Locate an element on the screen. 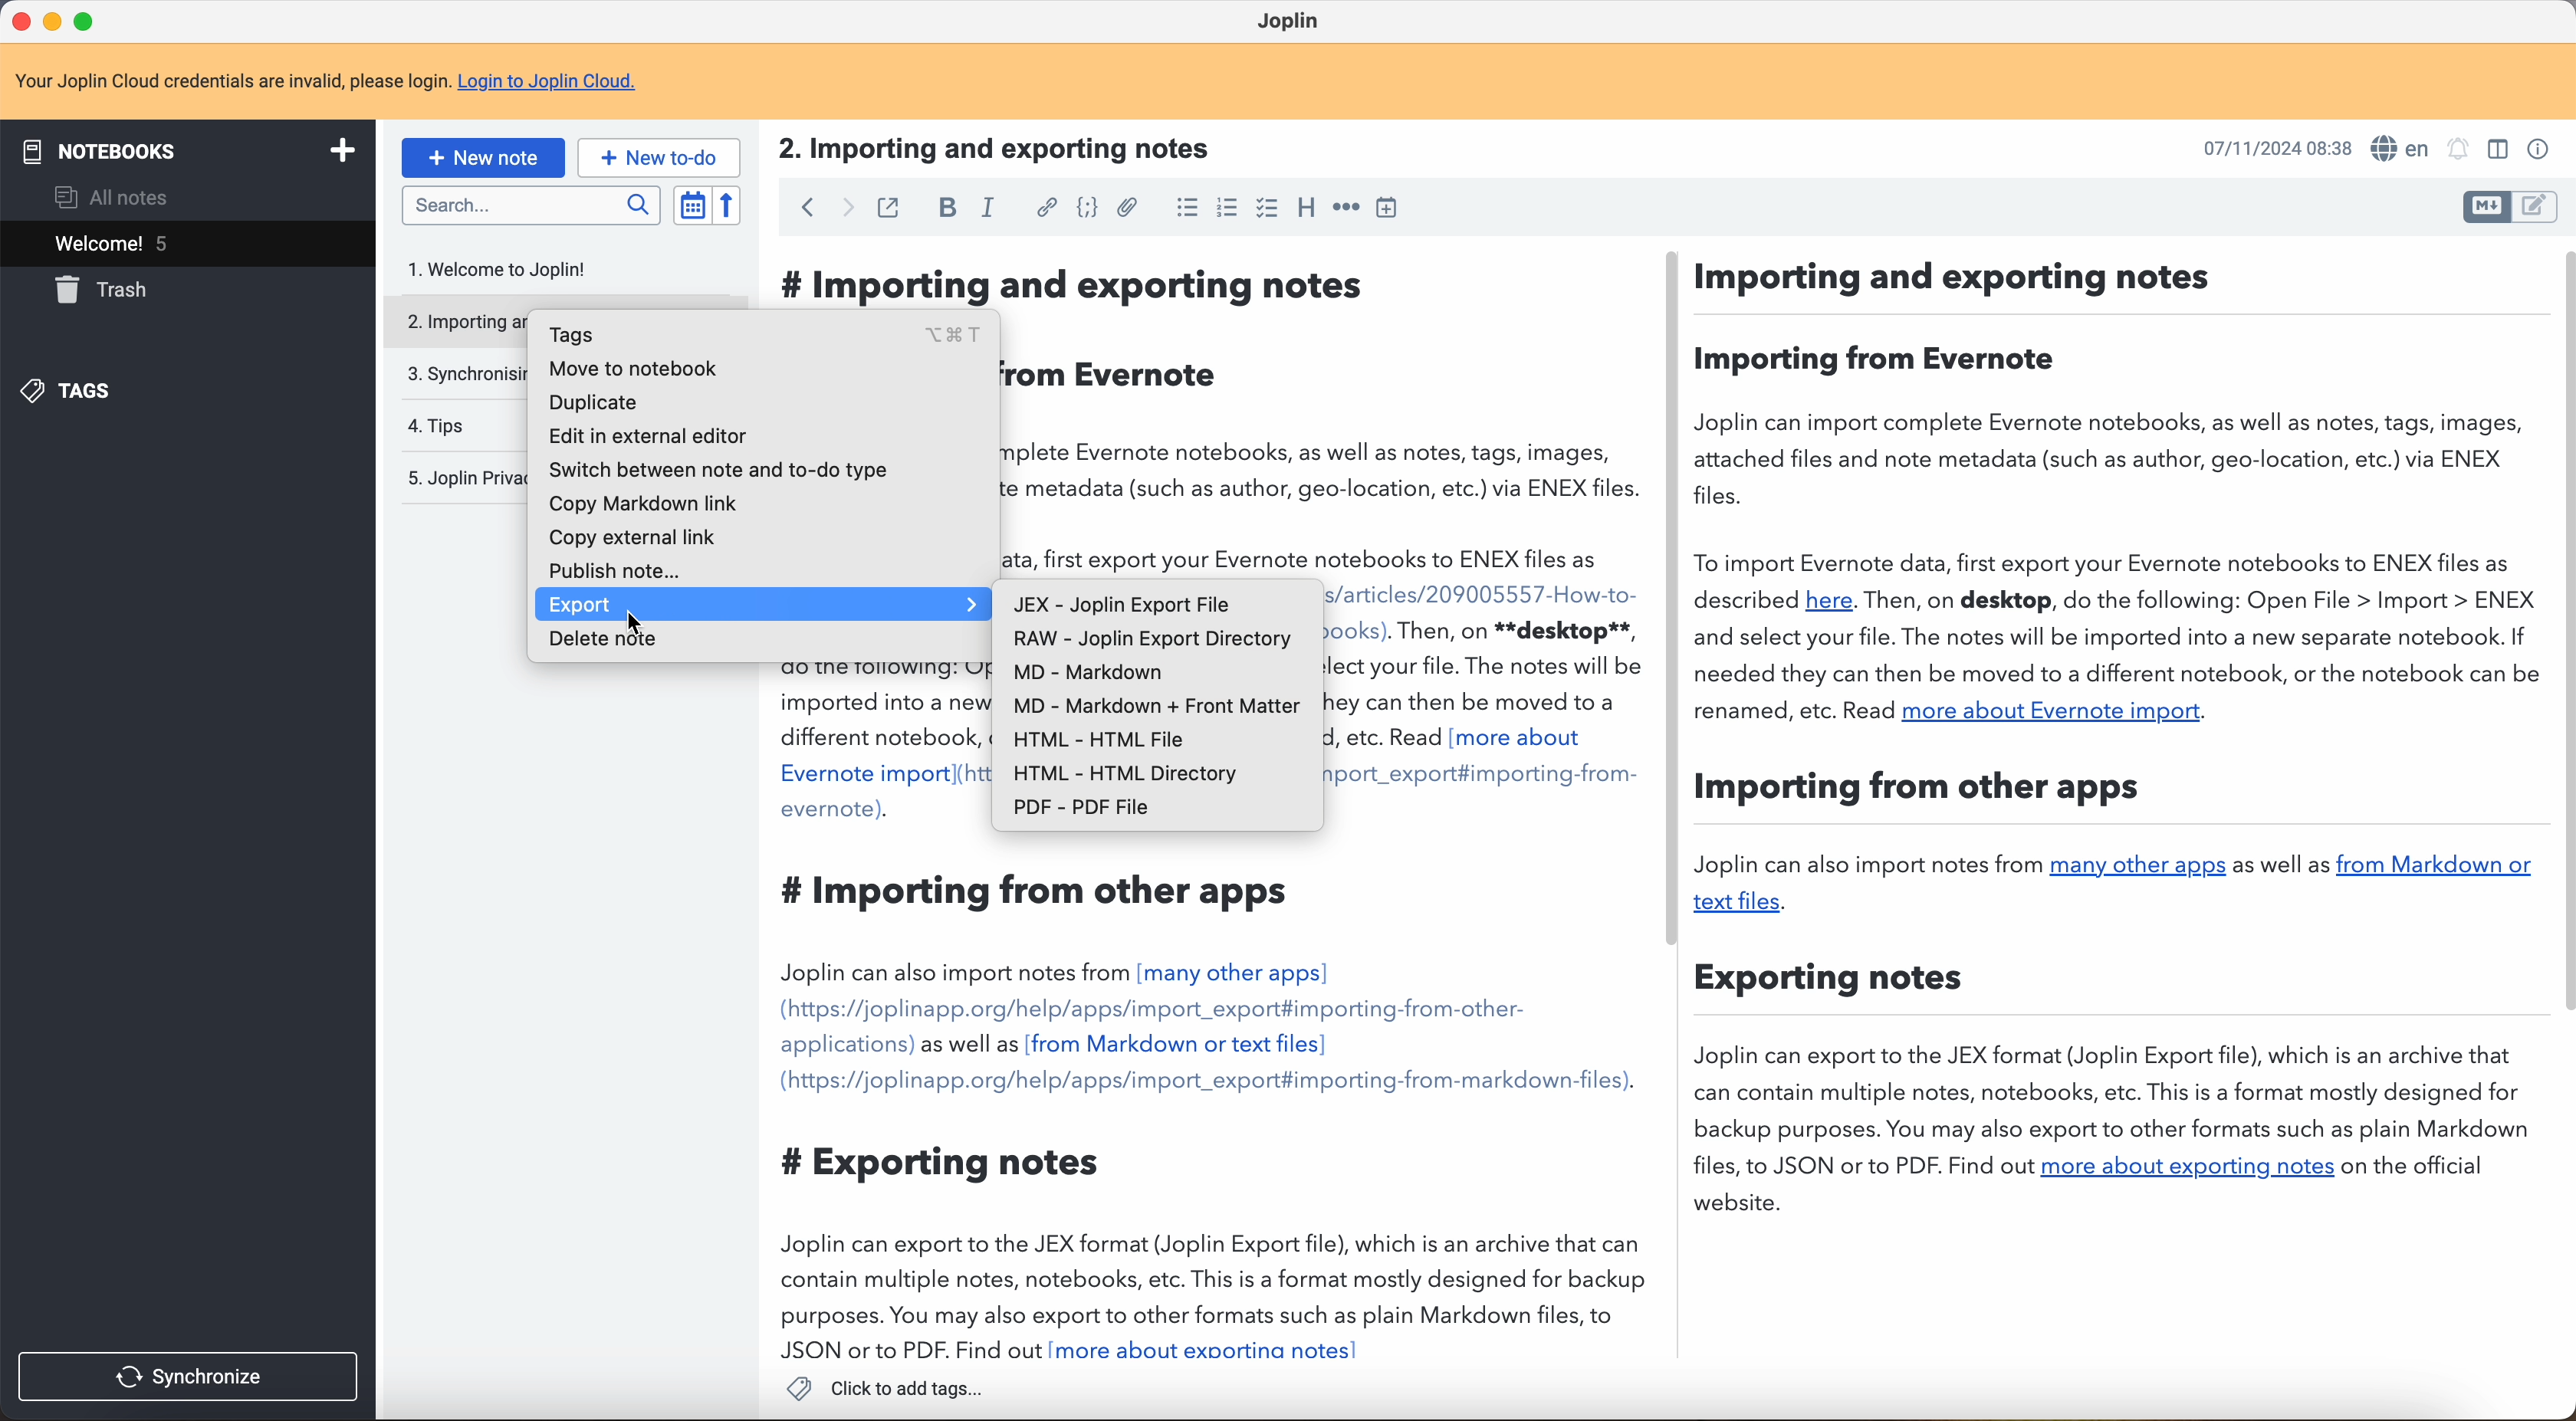  move to notebook is located at coordinates (634, 367).